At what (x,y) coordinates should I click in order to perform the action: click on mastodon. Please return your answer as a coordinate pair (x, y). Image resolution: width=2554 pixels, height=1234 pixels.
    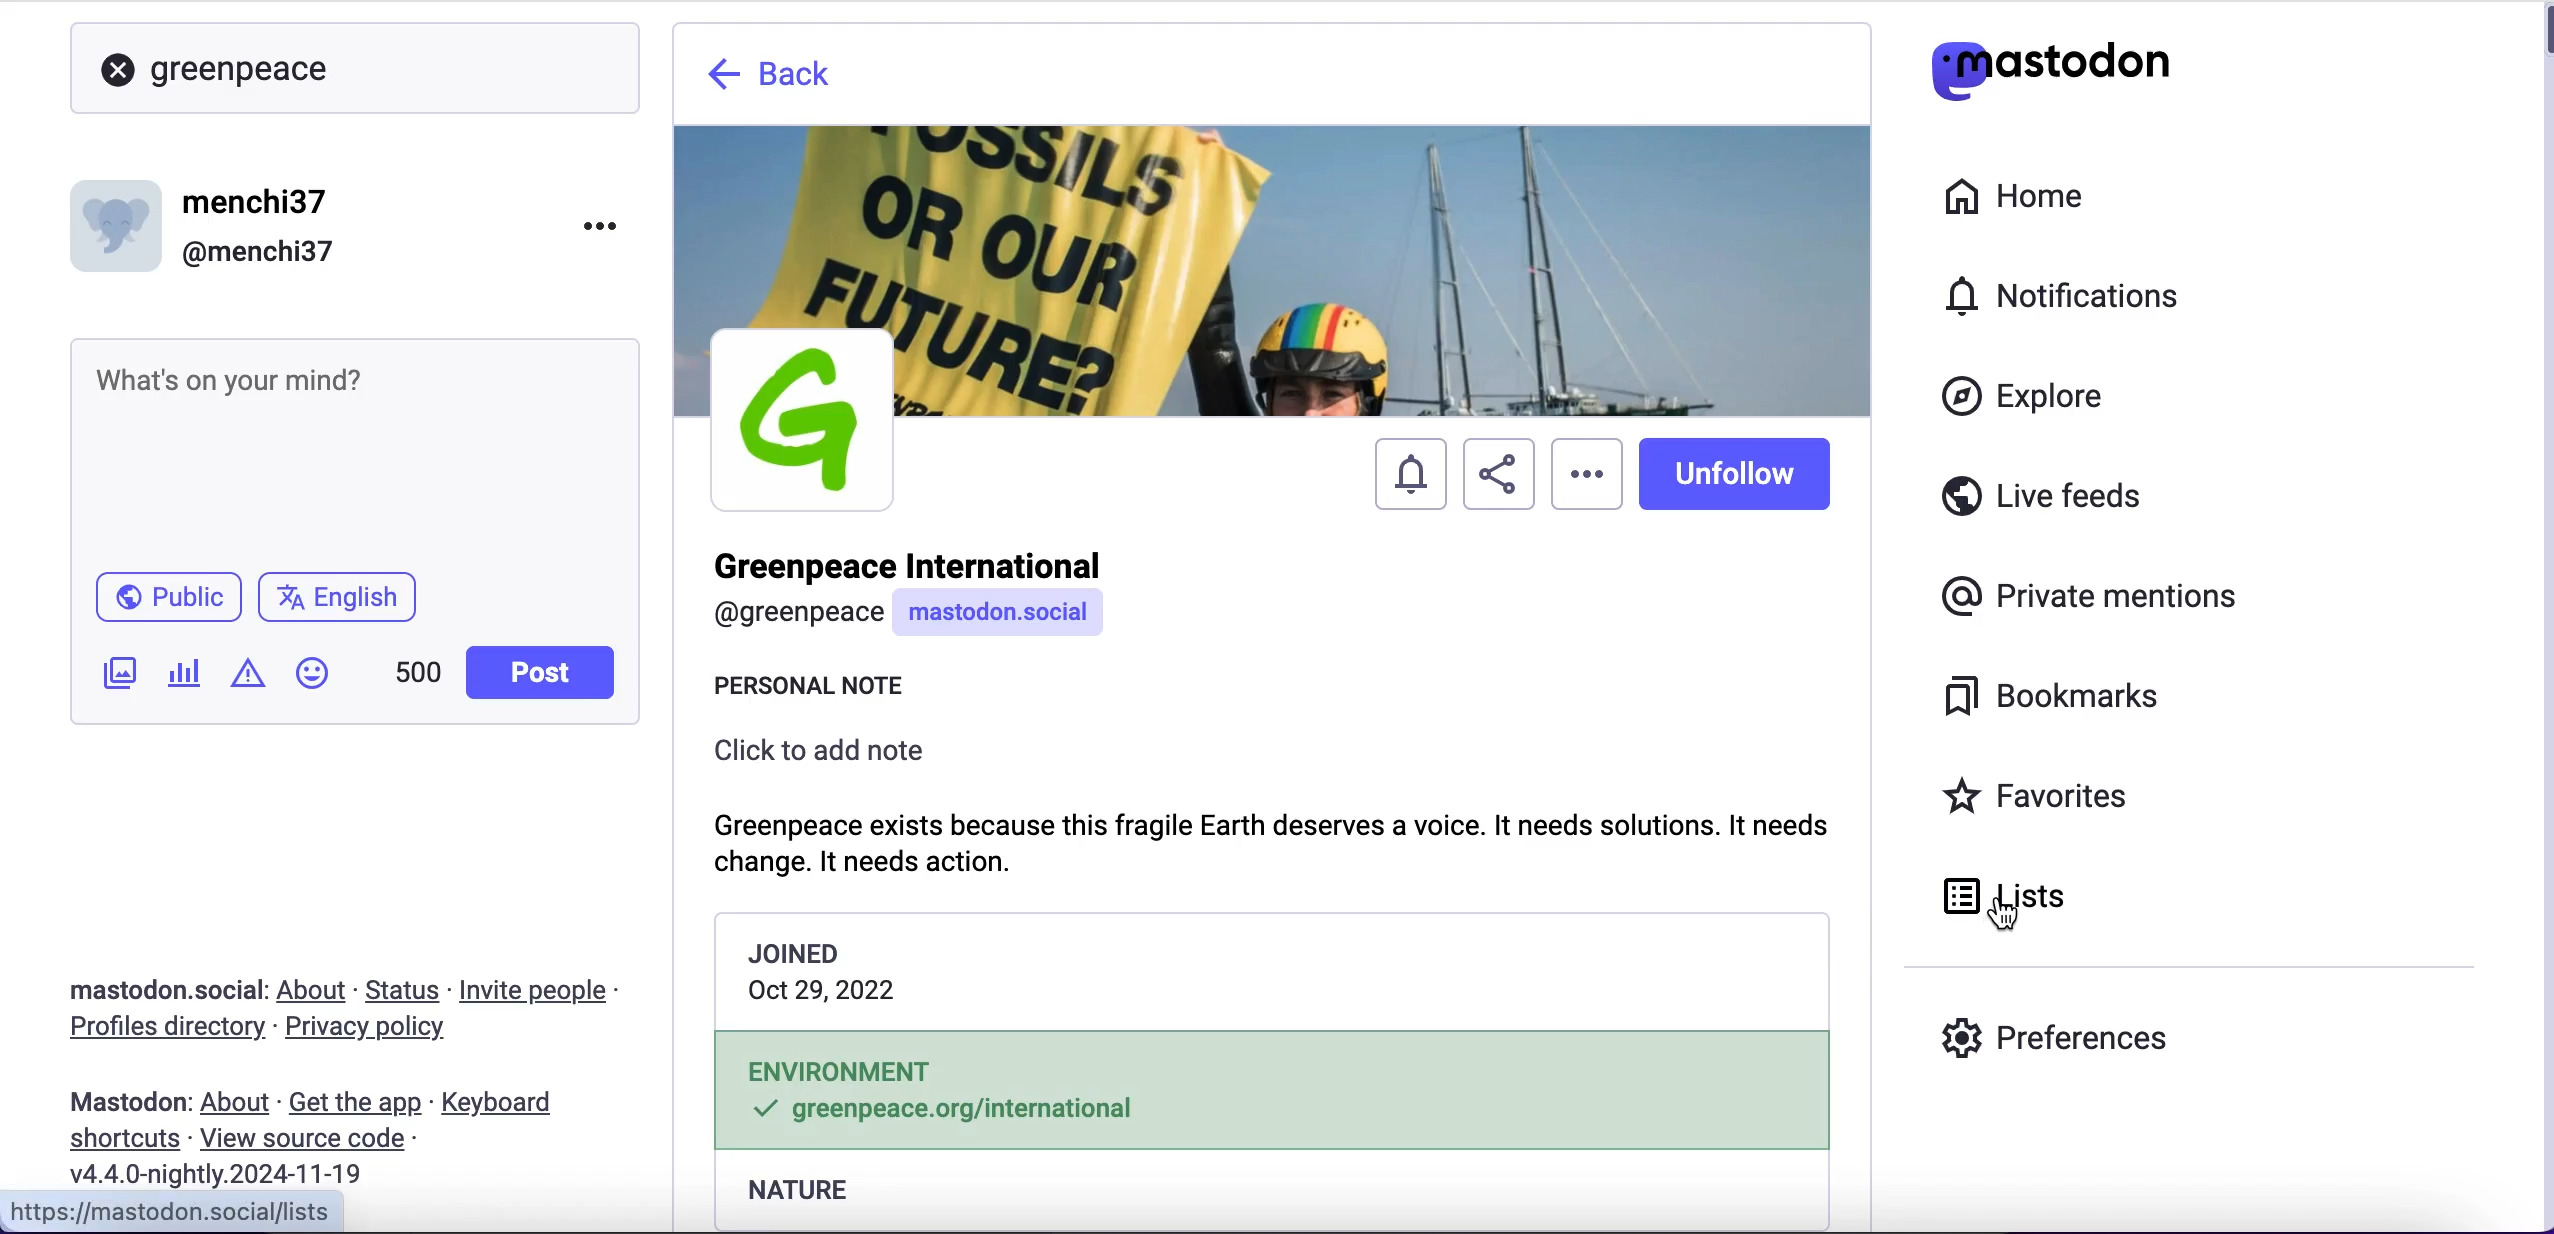
    Looking at the image, I should click on (129, 1102).